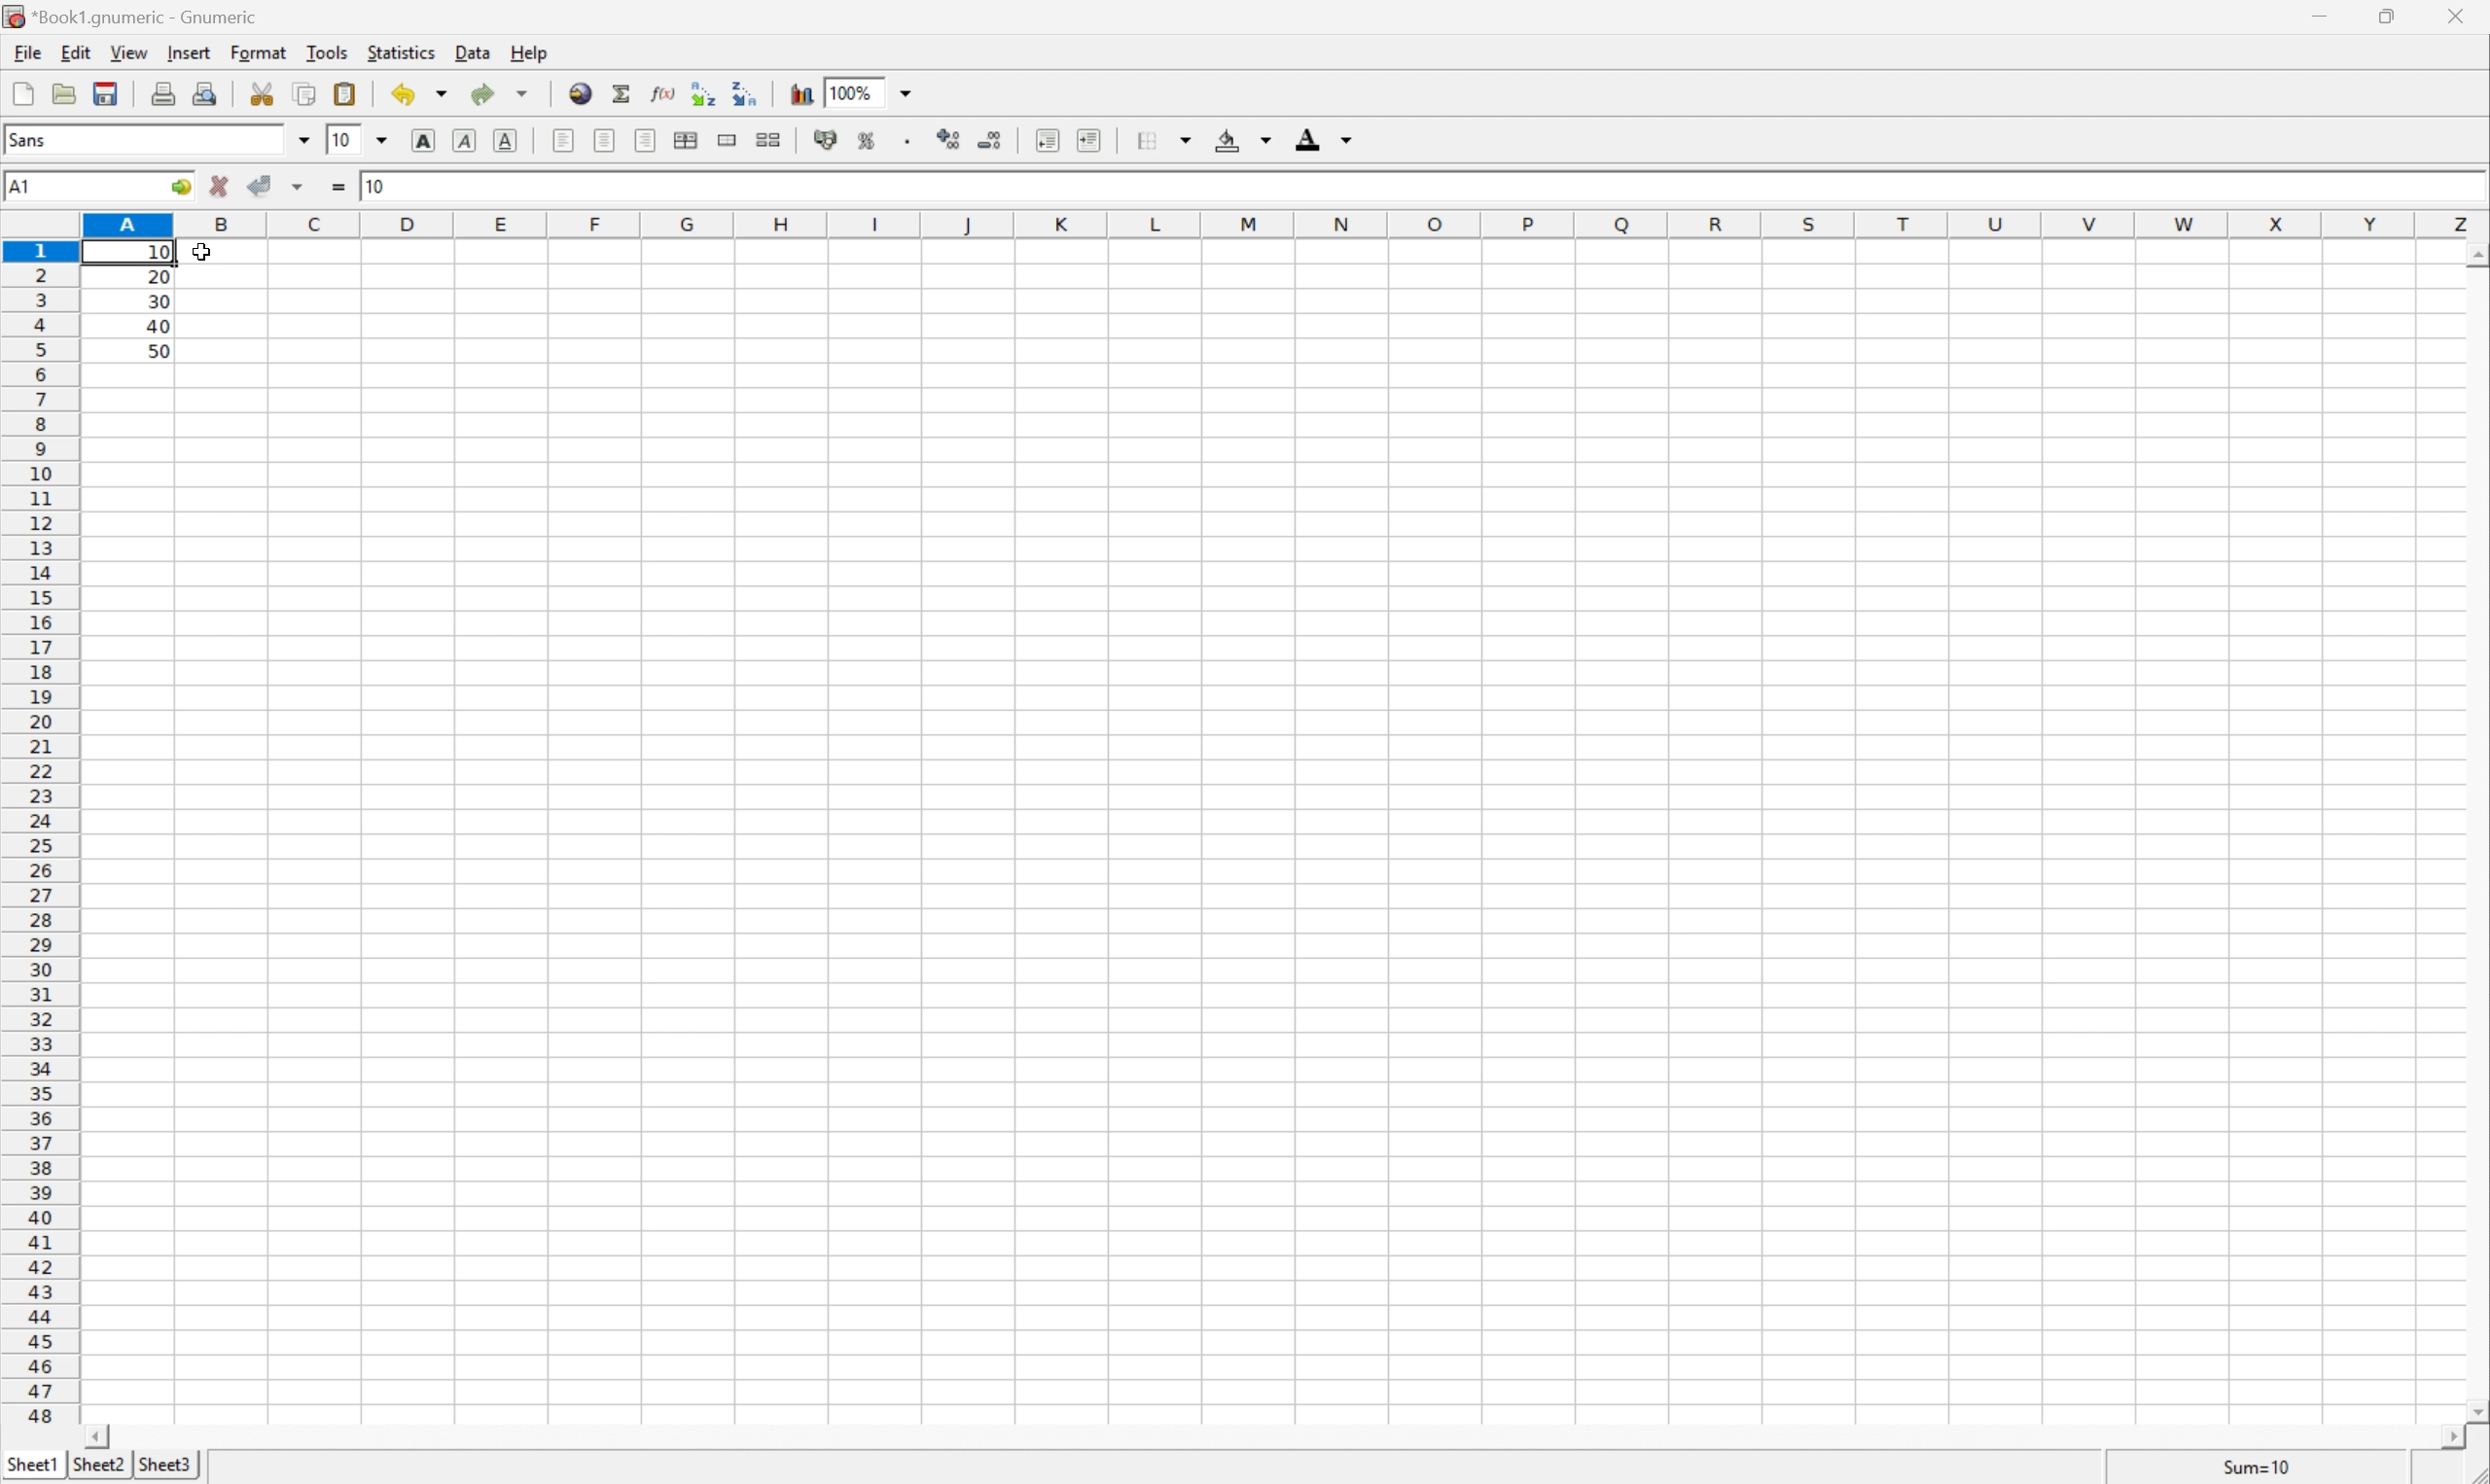 The width and height of the screenshot is (2490, 1484). Describe the element at coordinates (24, 91) in the screenshot. I see `Create a new workbook` at that location.